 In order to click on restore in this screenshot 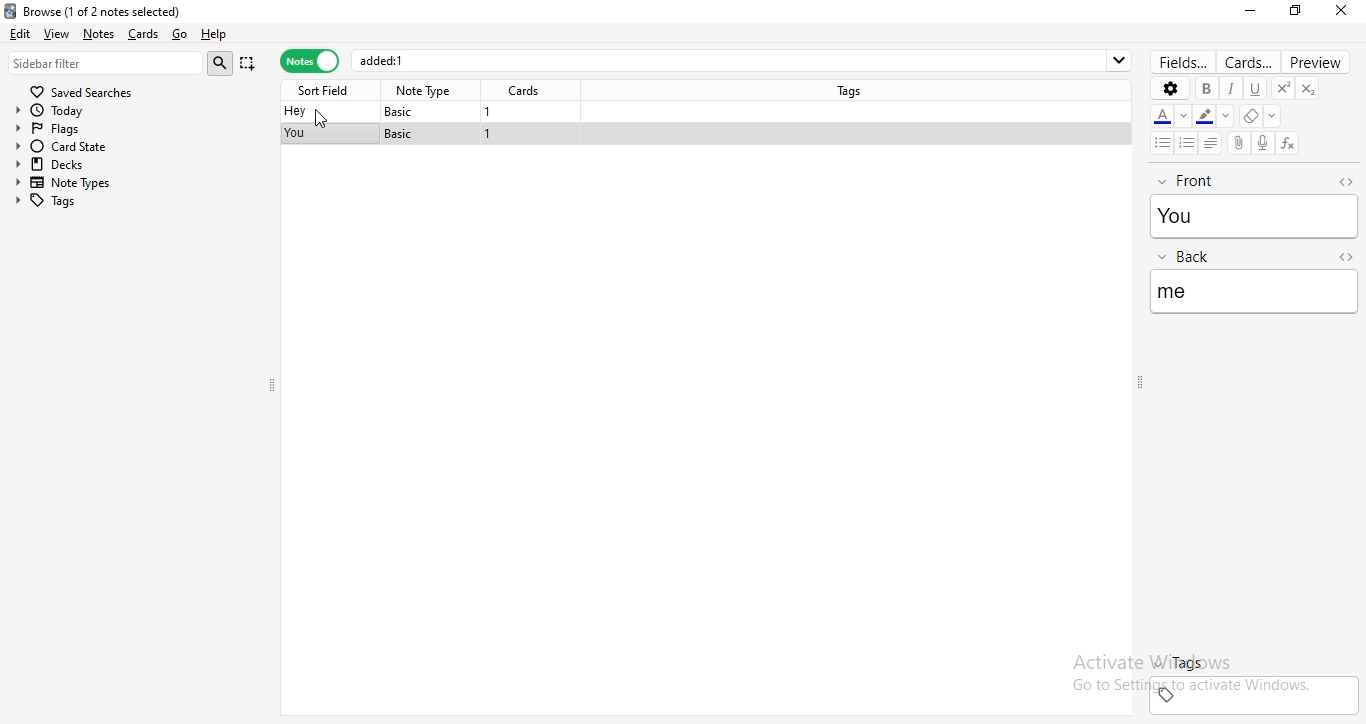, I will do `click(1296, 10)`.